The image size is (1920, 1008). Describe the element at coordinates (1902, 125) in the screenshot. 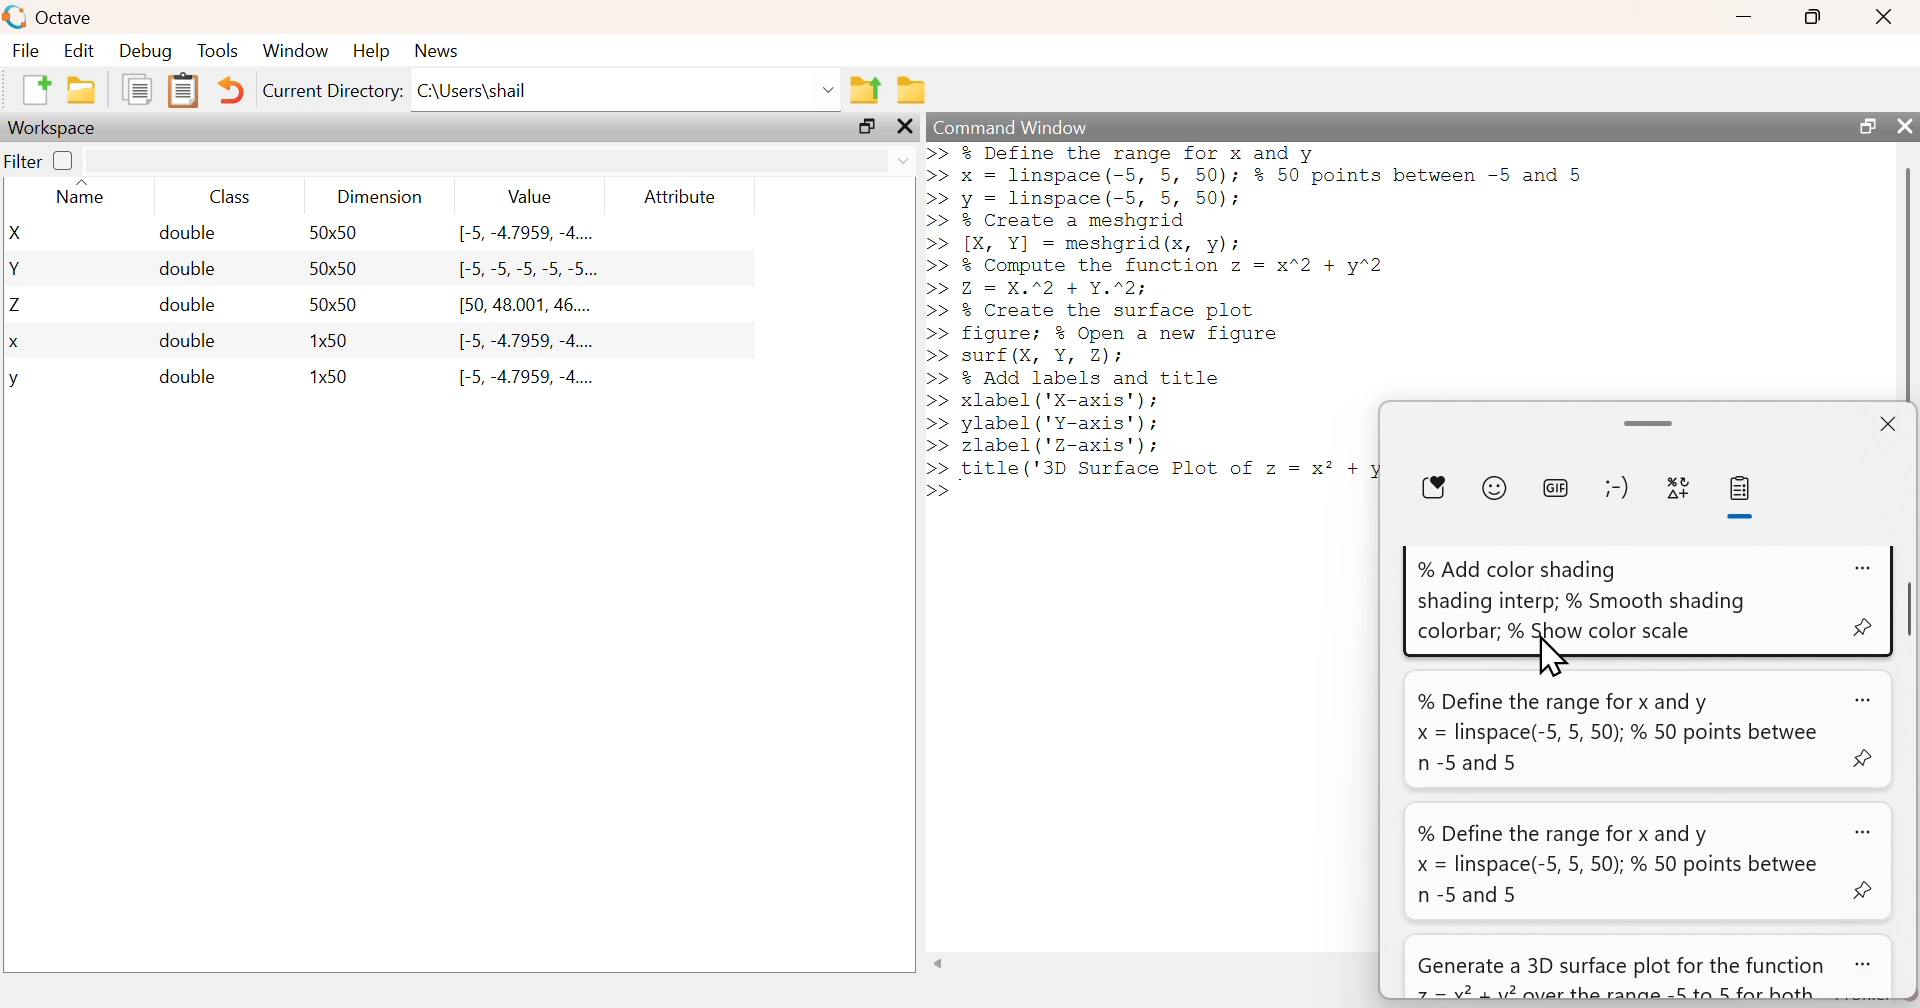

I see `close` at that location.